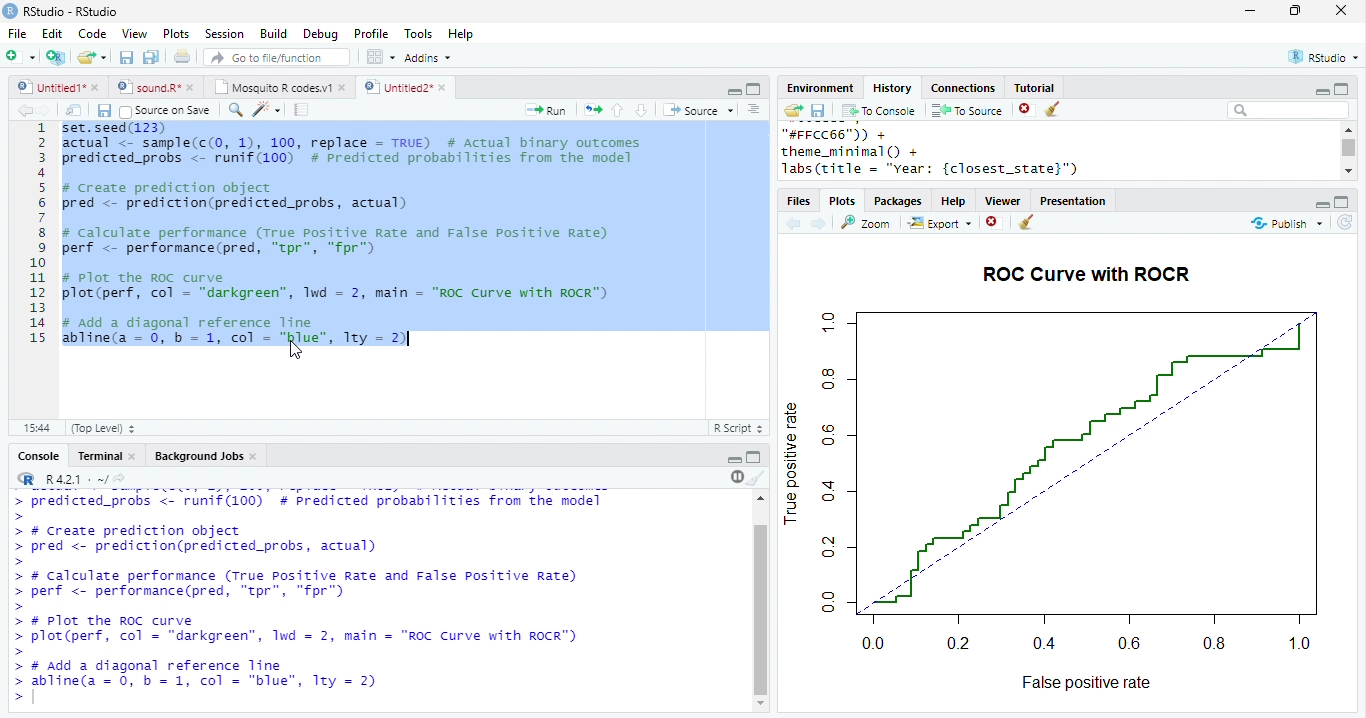 The height and width of the screenshot is (718, 1366). What do you see at coordinates (1033, 87) in the screenshot?
I see `Tutorial` at bounding box center [1033, 87].